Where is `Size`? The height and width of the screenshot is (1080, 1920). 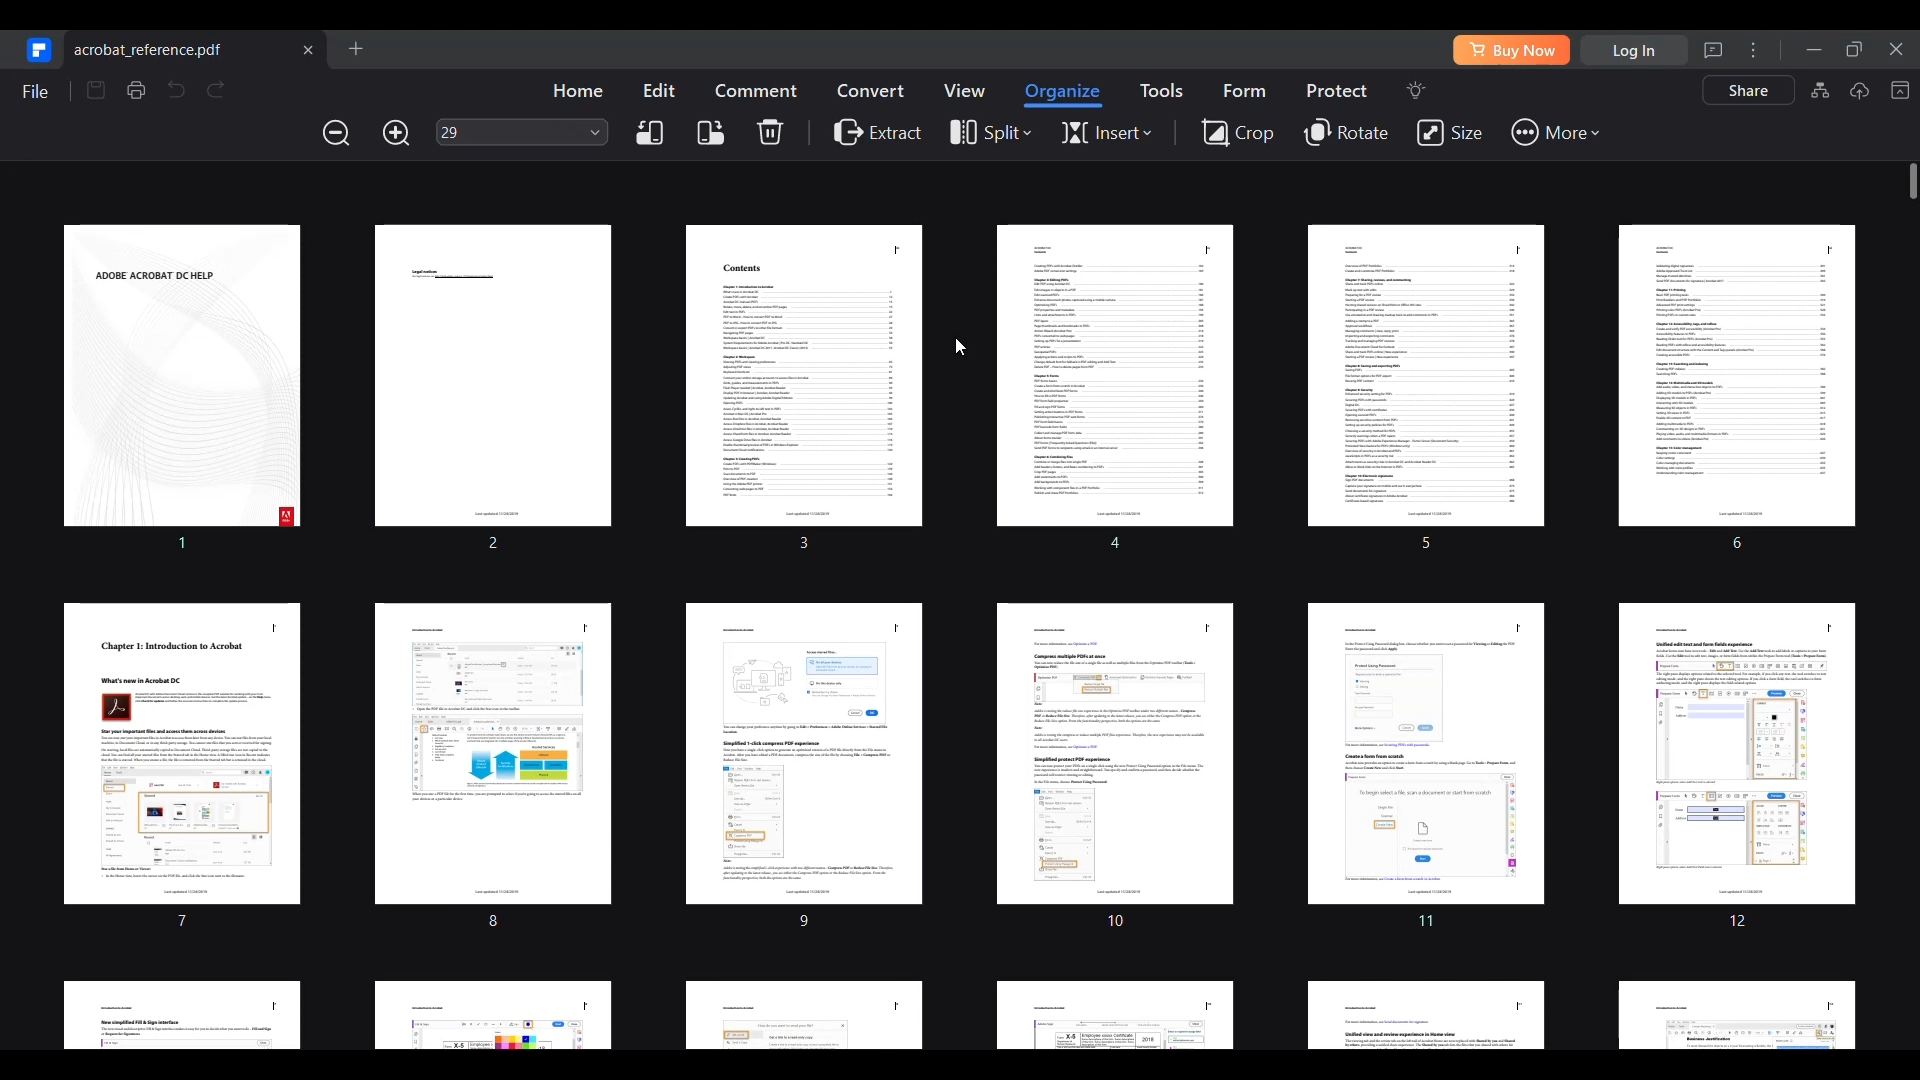 Size is located at coordinates (1449, 133).